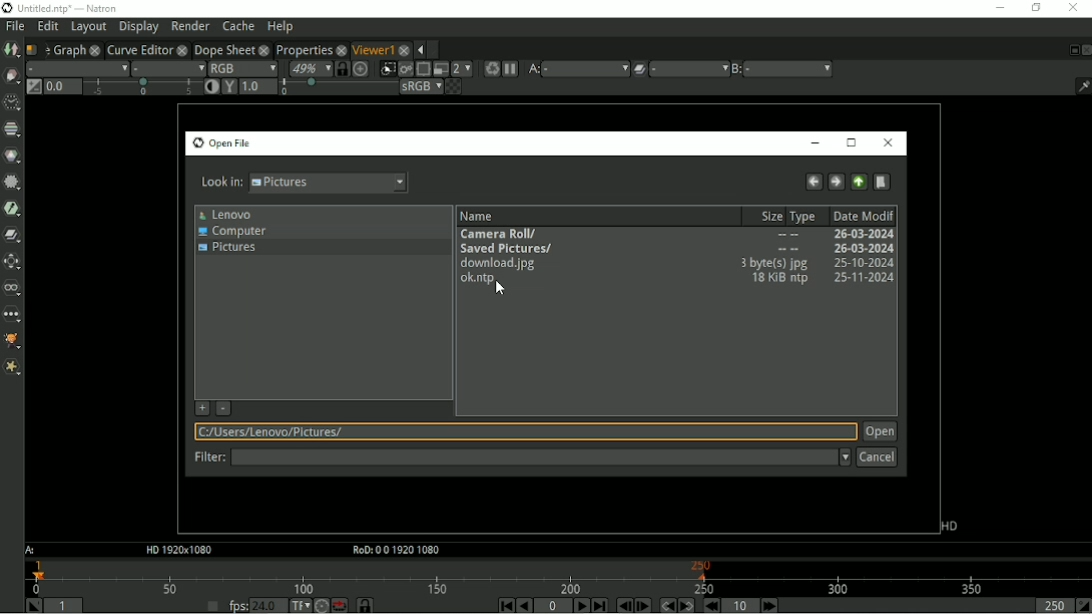 The height and width of the screenshot is (614, 1092). Describe the element at coordinates (404, 48) in the screenshot. I see `close` at that location.